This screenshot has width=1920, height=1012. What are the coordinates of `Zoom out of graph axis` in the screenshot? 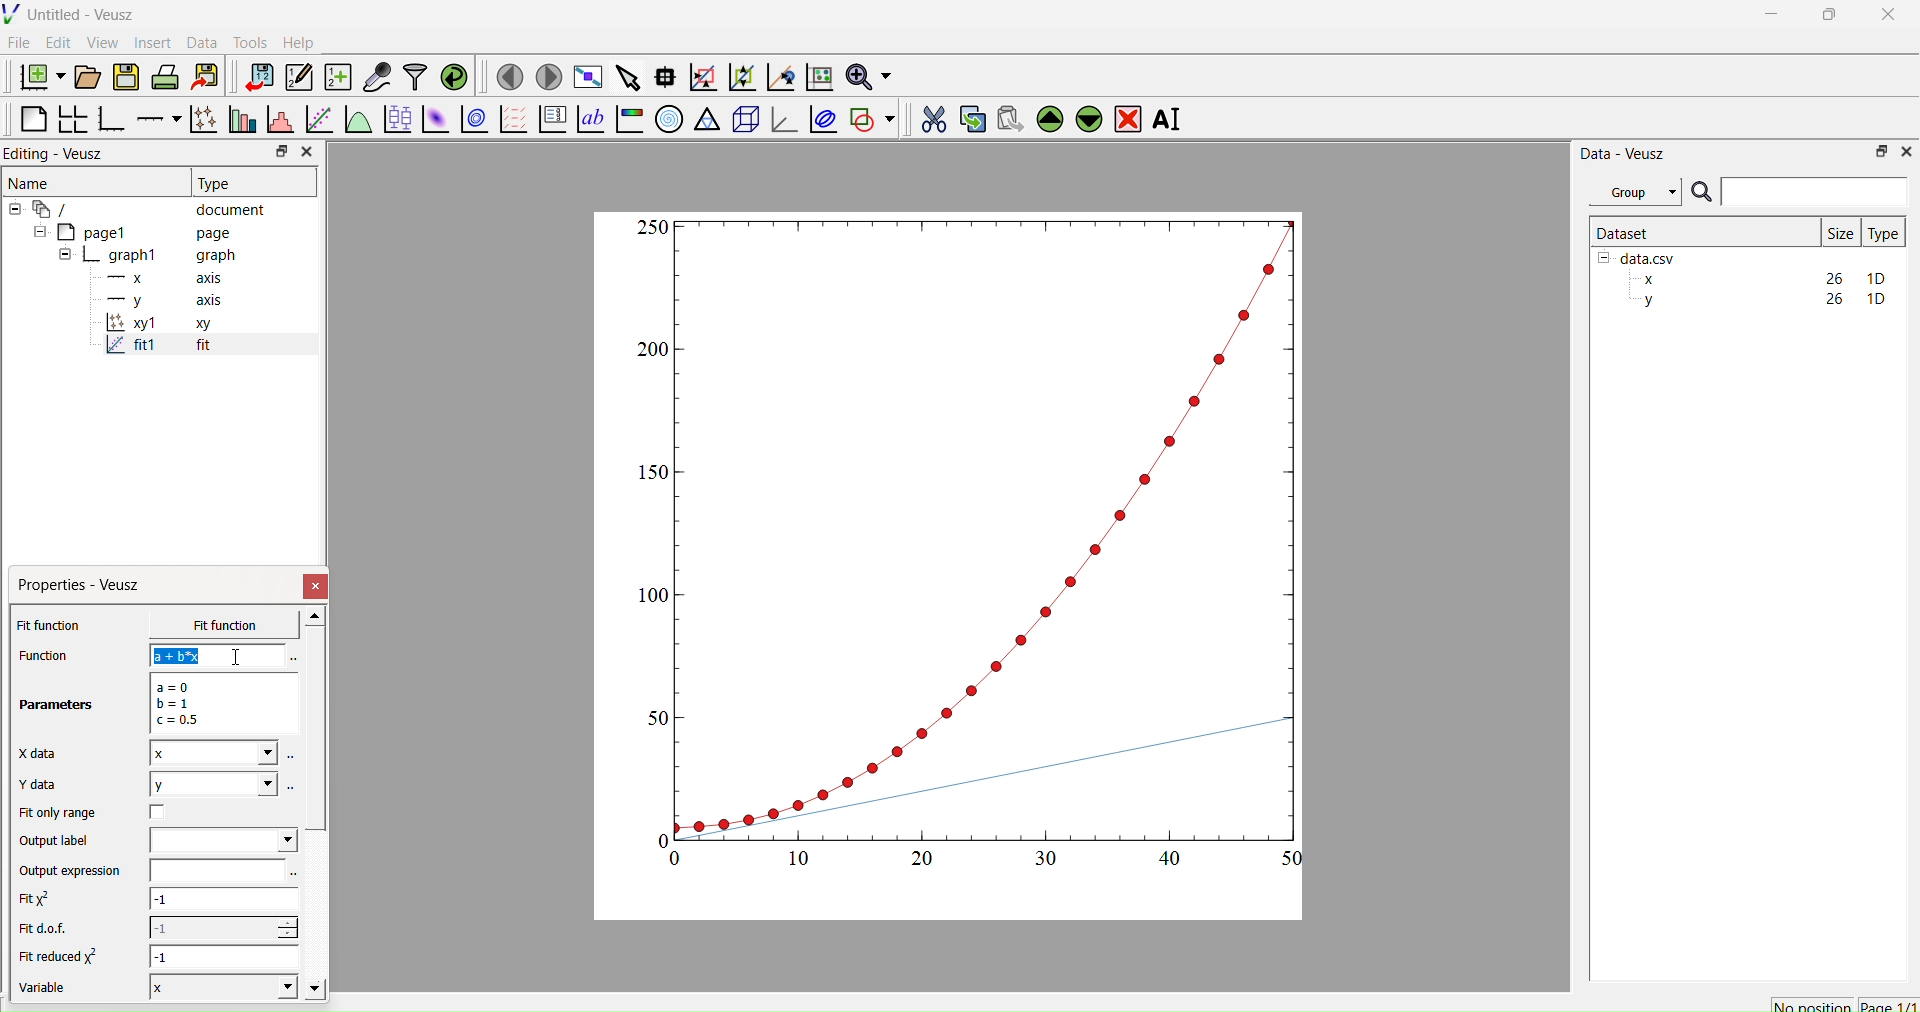 It's located at (740, 75).